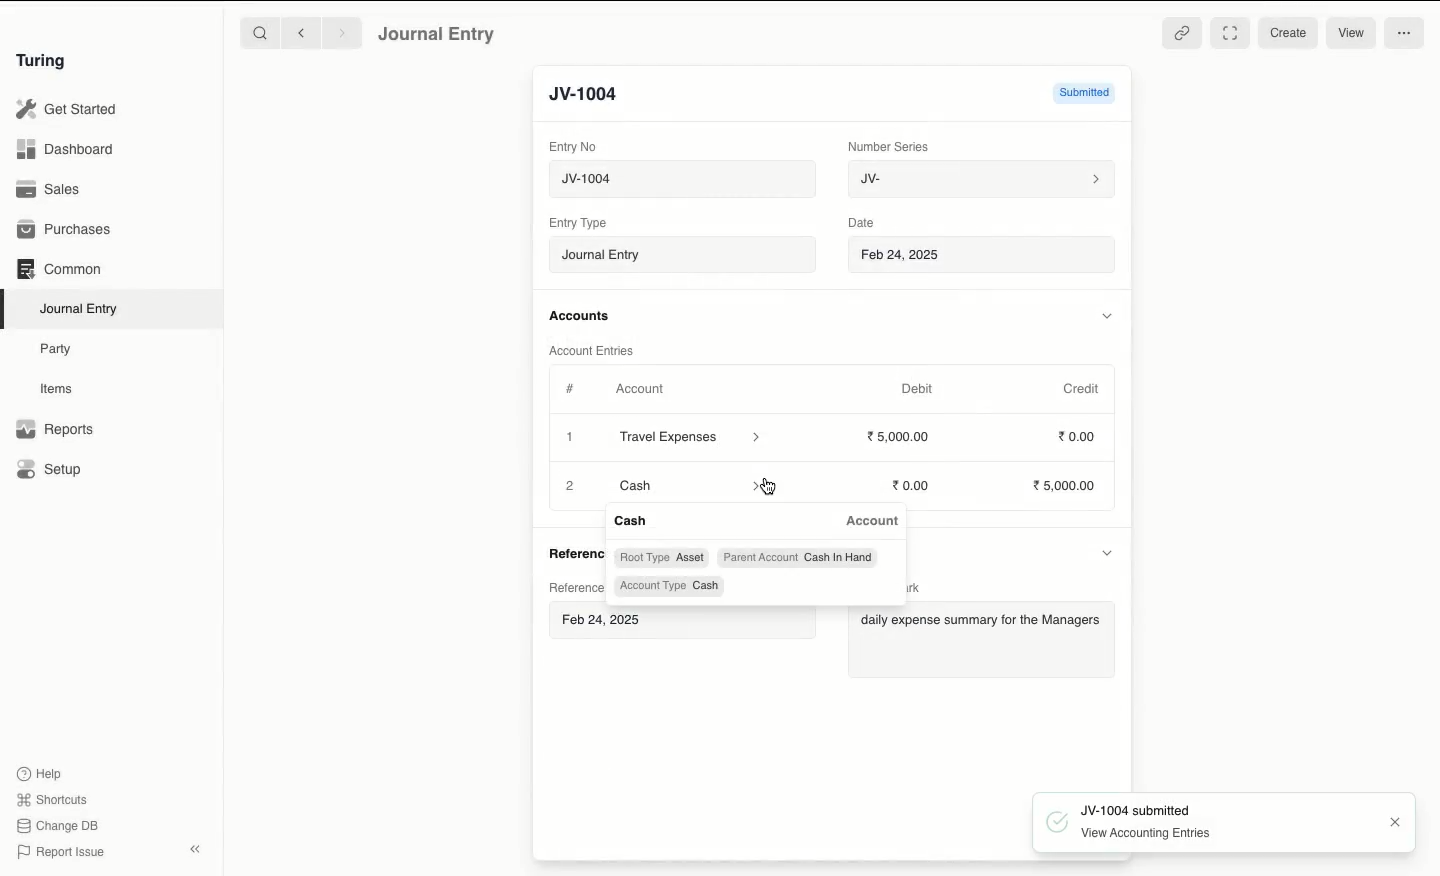  I want to click on Add, so click(571, 438).